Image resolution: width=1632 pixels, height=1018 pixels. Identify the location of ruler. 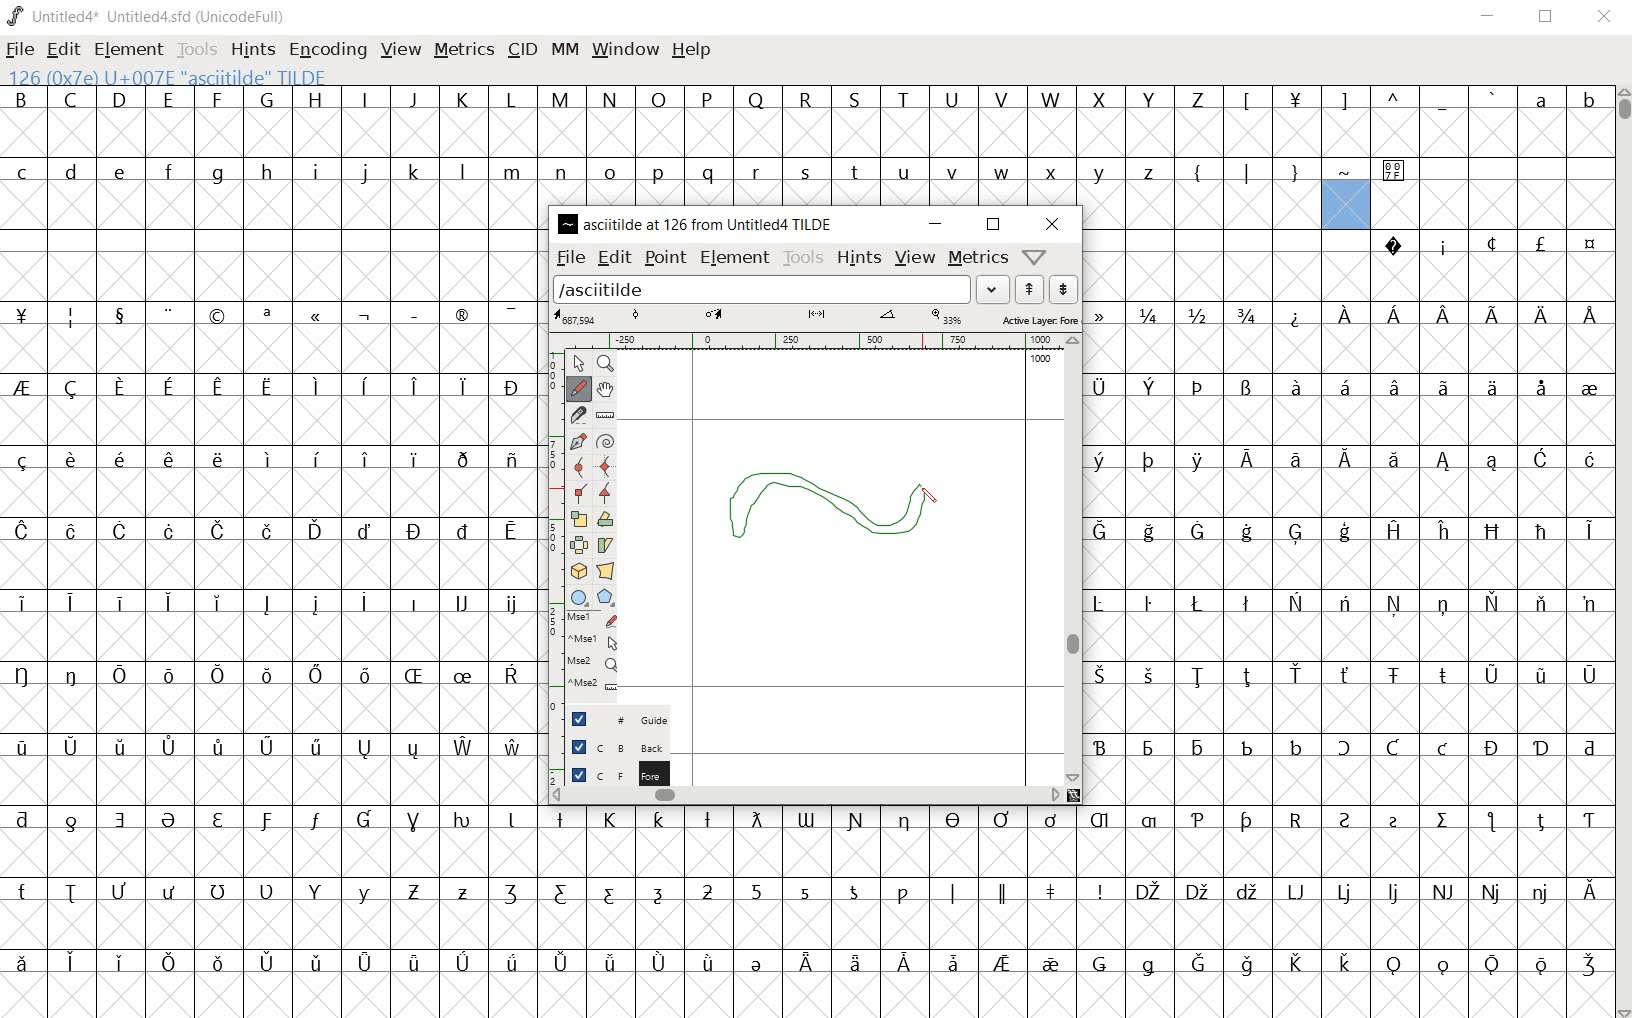
(832, 341).